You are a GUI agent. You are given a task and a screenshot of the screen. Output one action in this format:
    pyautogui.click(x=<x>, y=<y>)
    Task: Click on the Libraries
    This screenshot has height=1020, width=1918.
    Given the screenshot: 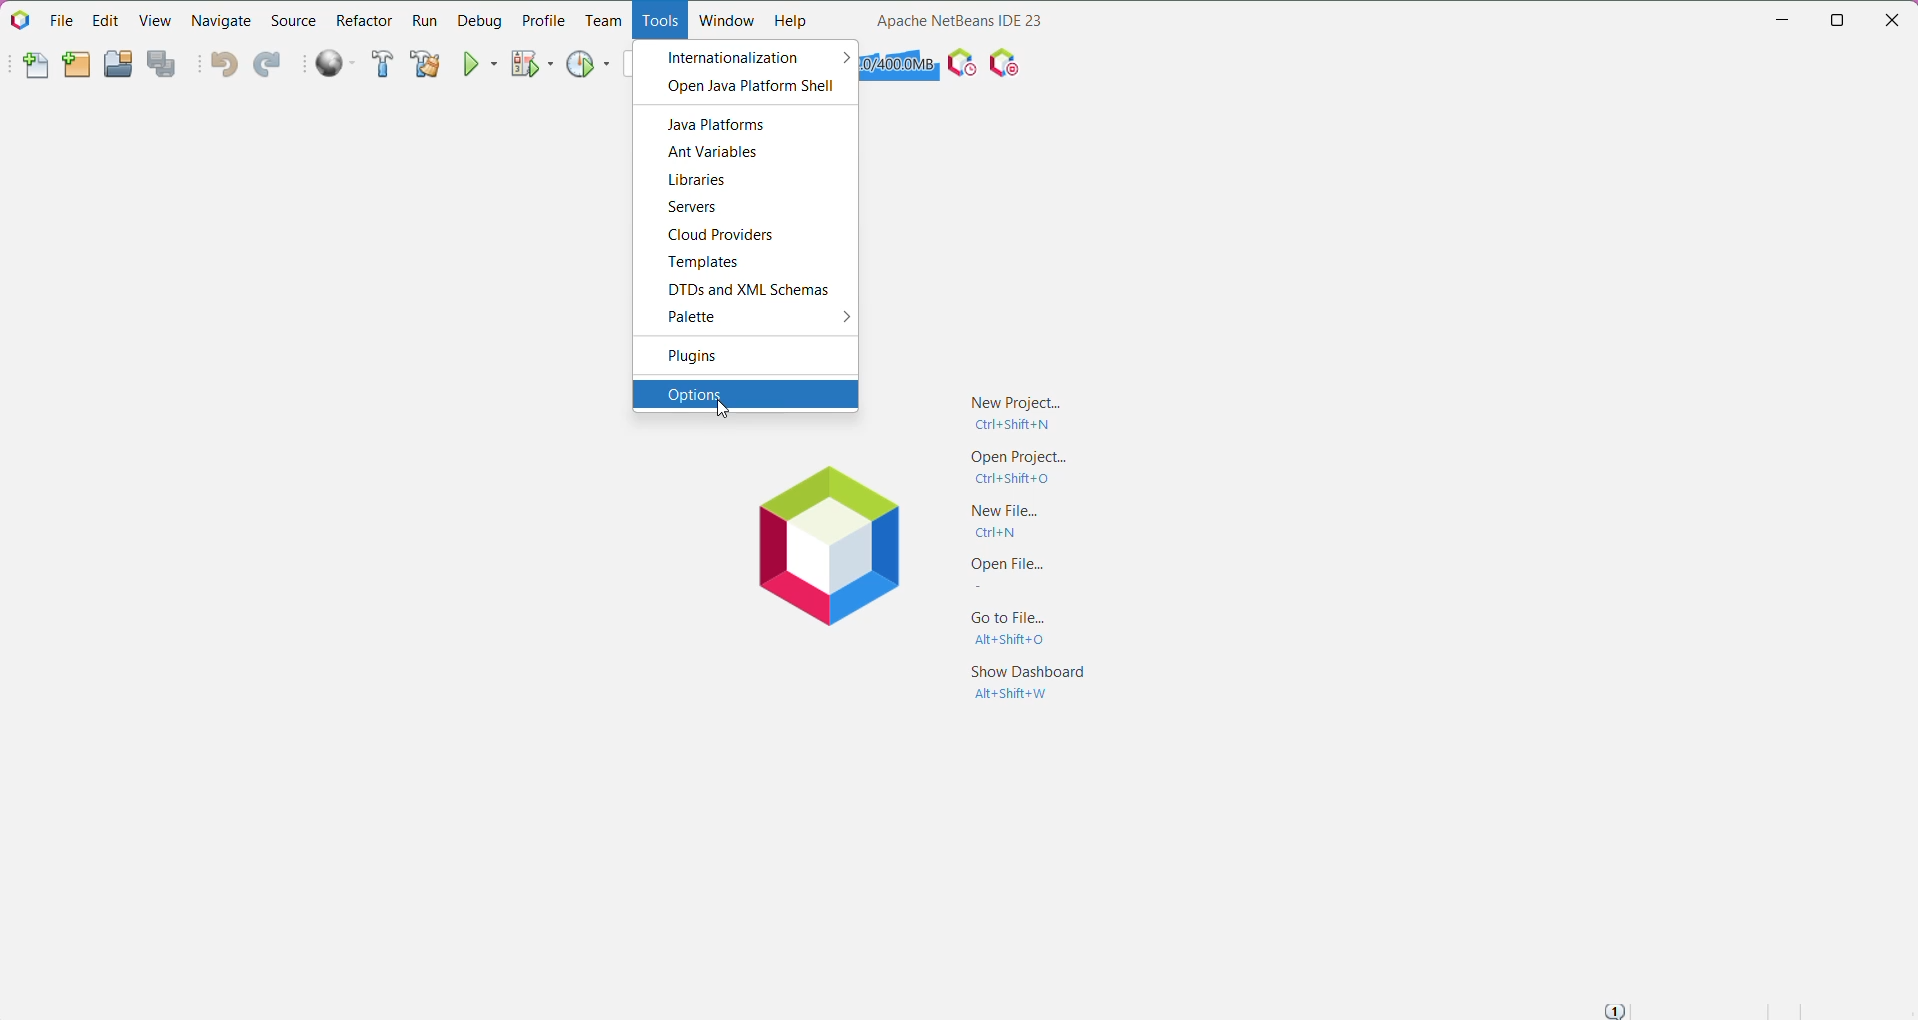 What is the action you would take?
    pyautogui.click(x=701, y=181)
    